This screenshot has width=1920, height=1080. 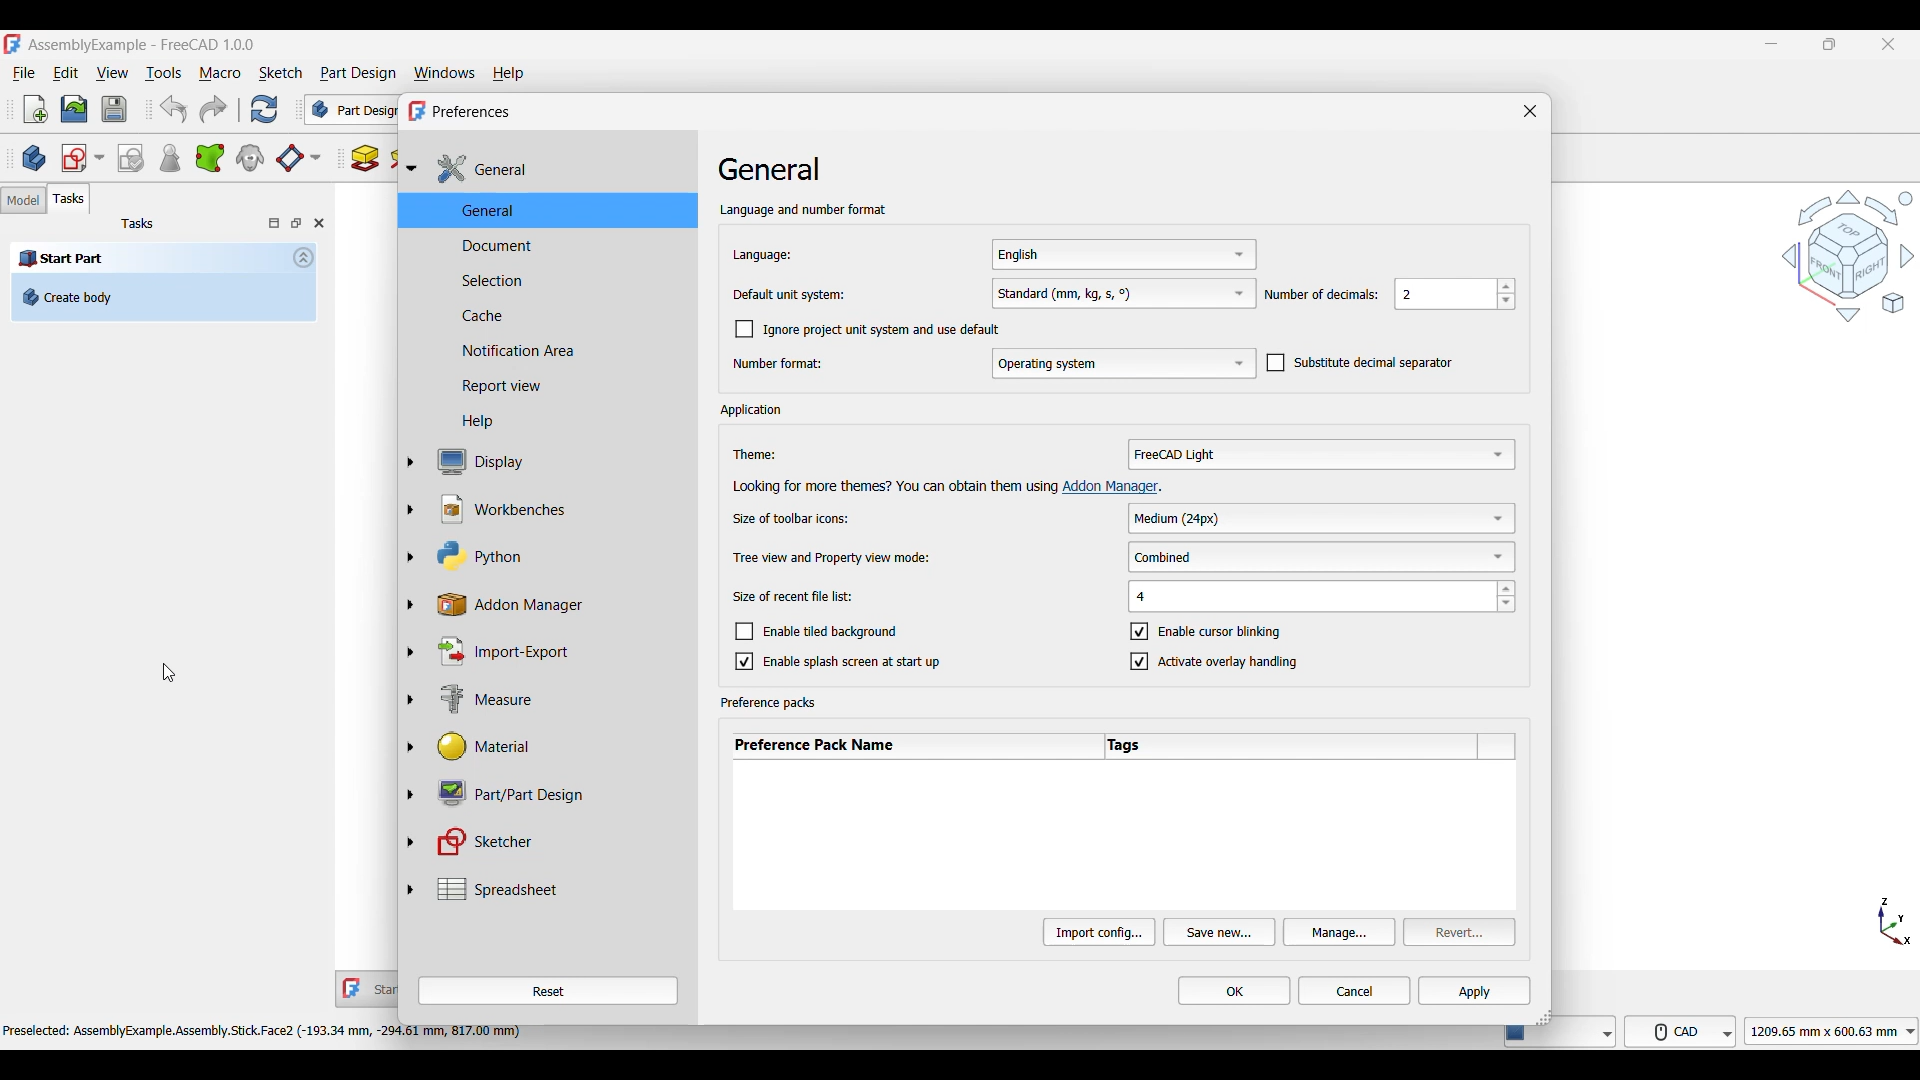 What do you see at coordinates (837, 660) in the screenshot?
I see `Enable splash screen at start up` at bounding box center [837, 660].